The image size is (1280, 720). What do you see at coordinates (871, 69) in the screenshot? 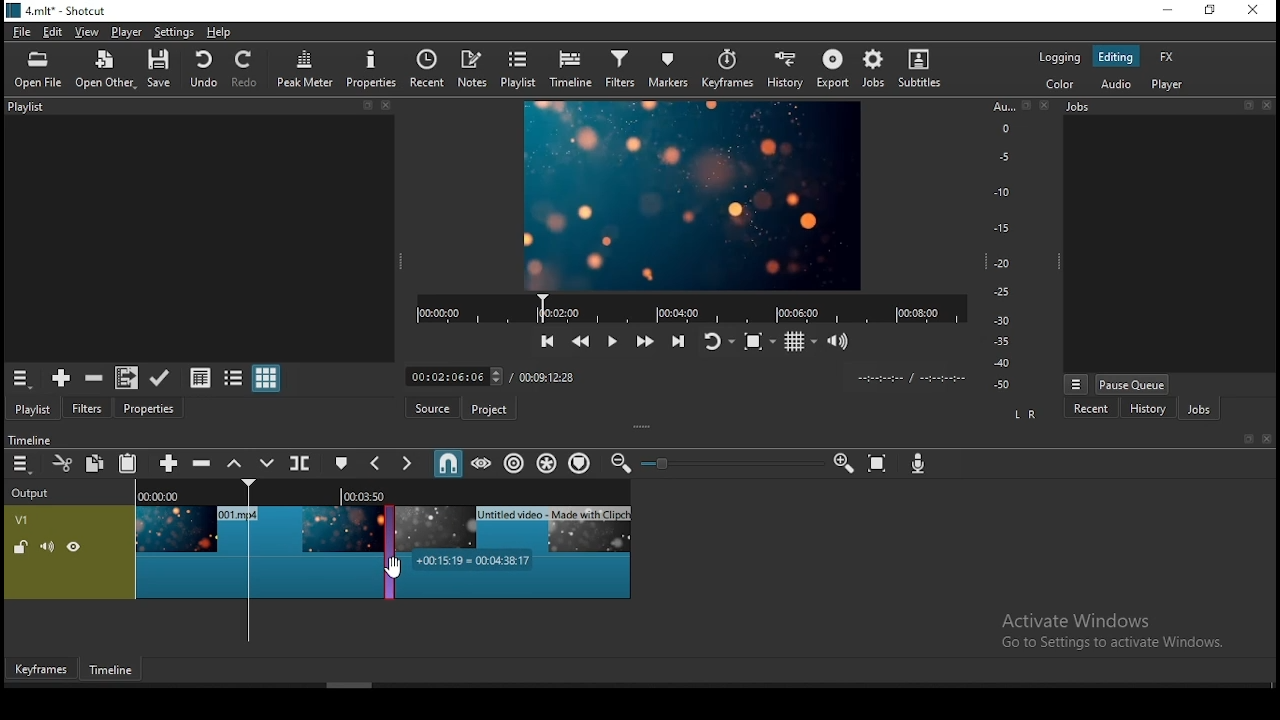
I see `jobs` at bounding box center [871, 69].